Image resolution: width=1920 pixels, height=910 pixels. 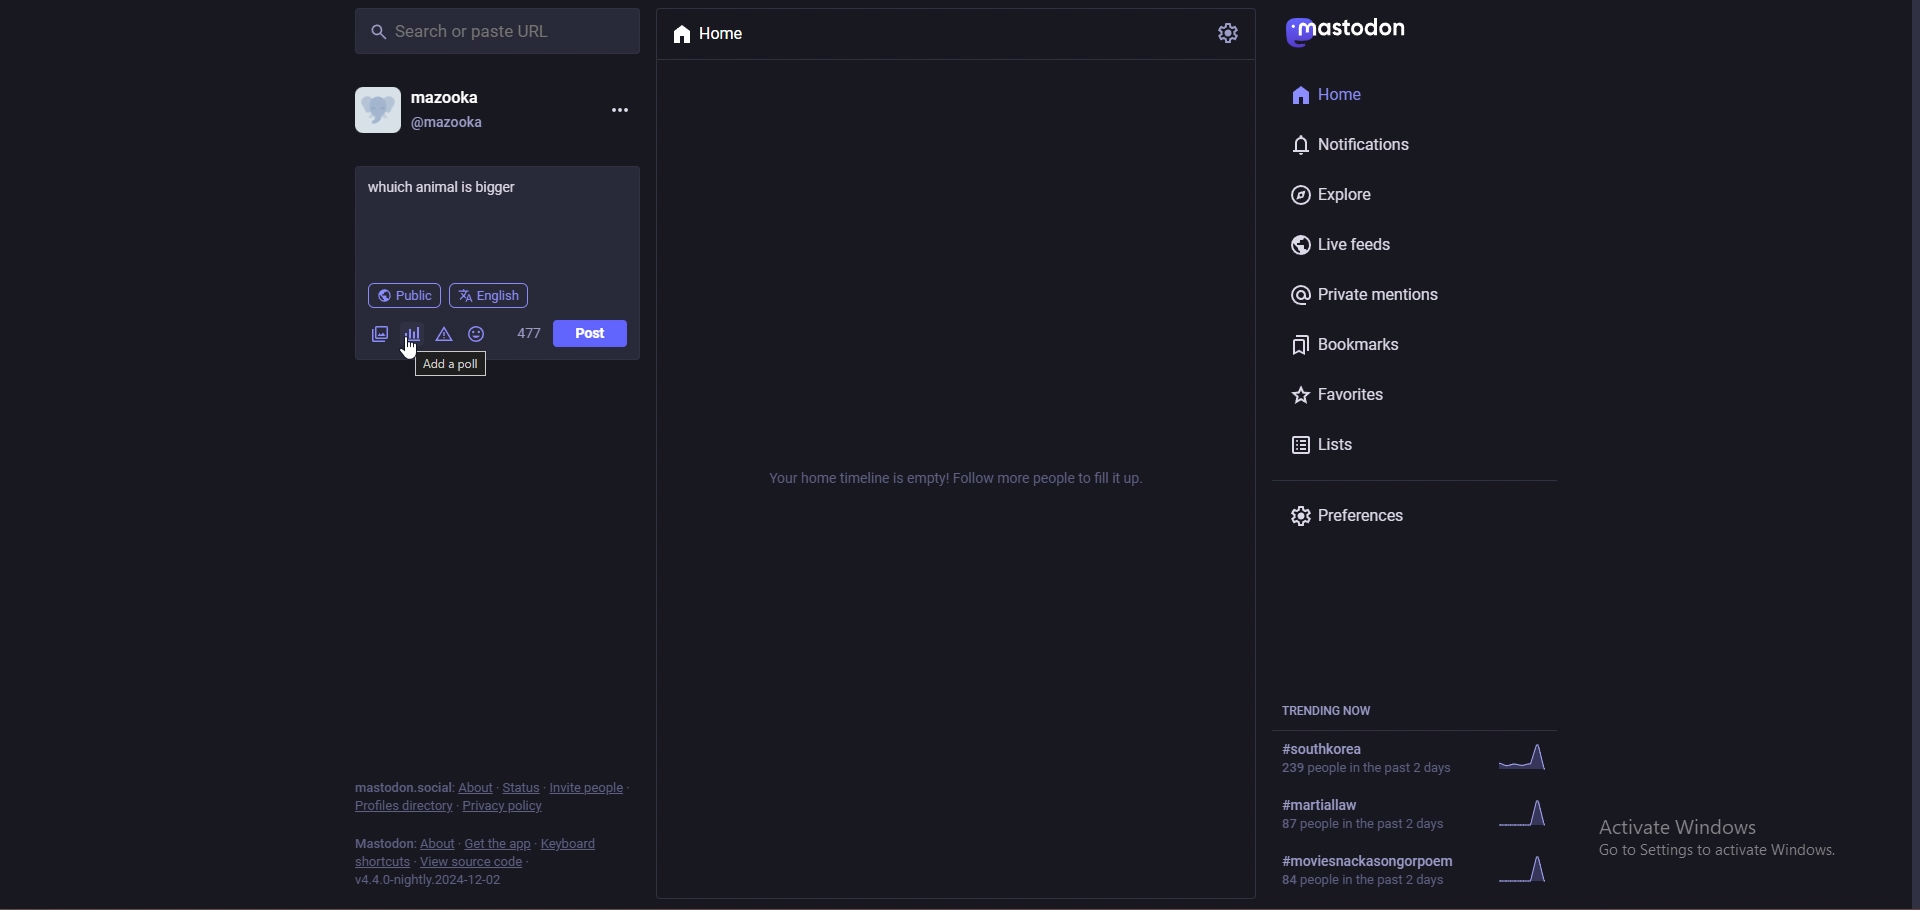 What do you see at coordinates (1379, 344) in the screenshot?
I see `bookmarks` at bounding box center [1379, 344].